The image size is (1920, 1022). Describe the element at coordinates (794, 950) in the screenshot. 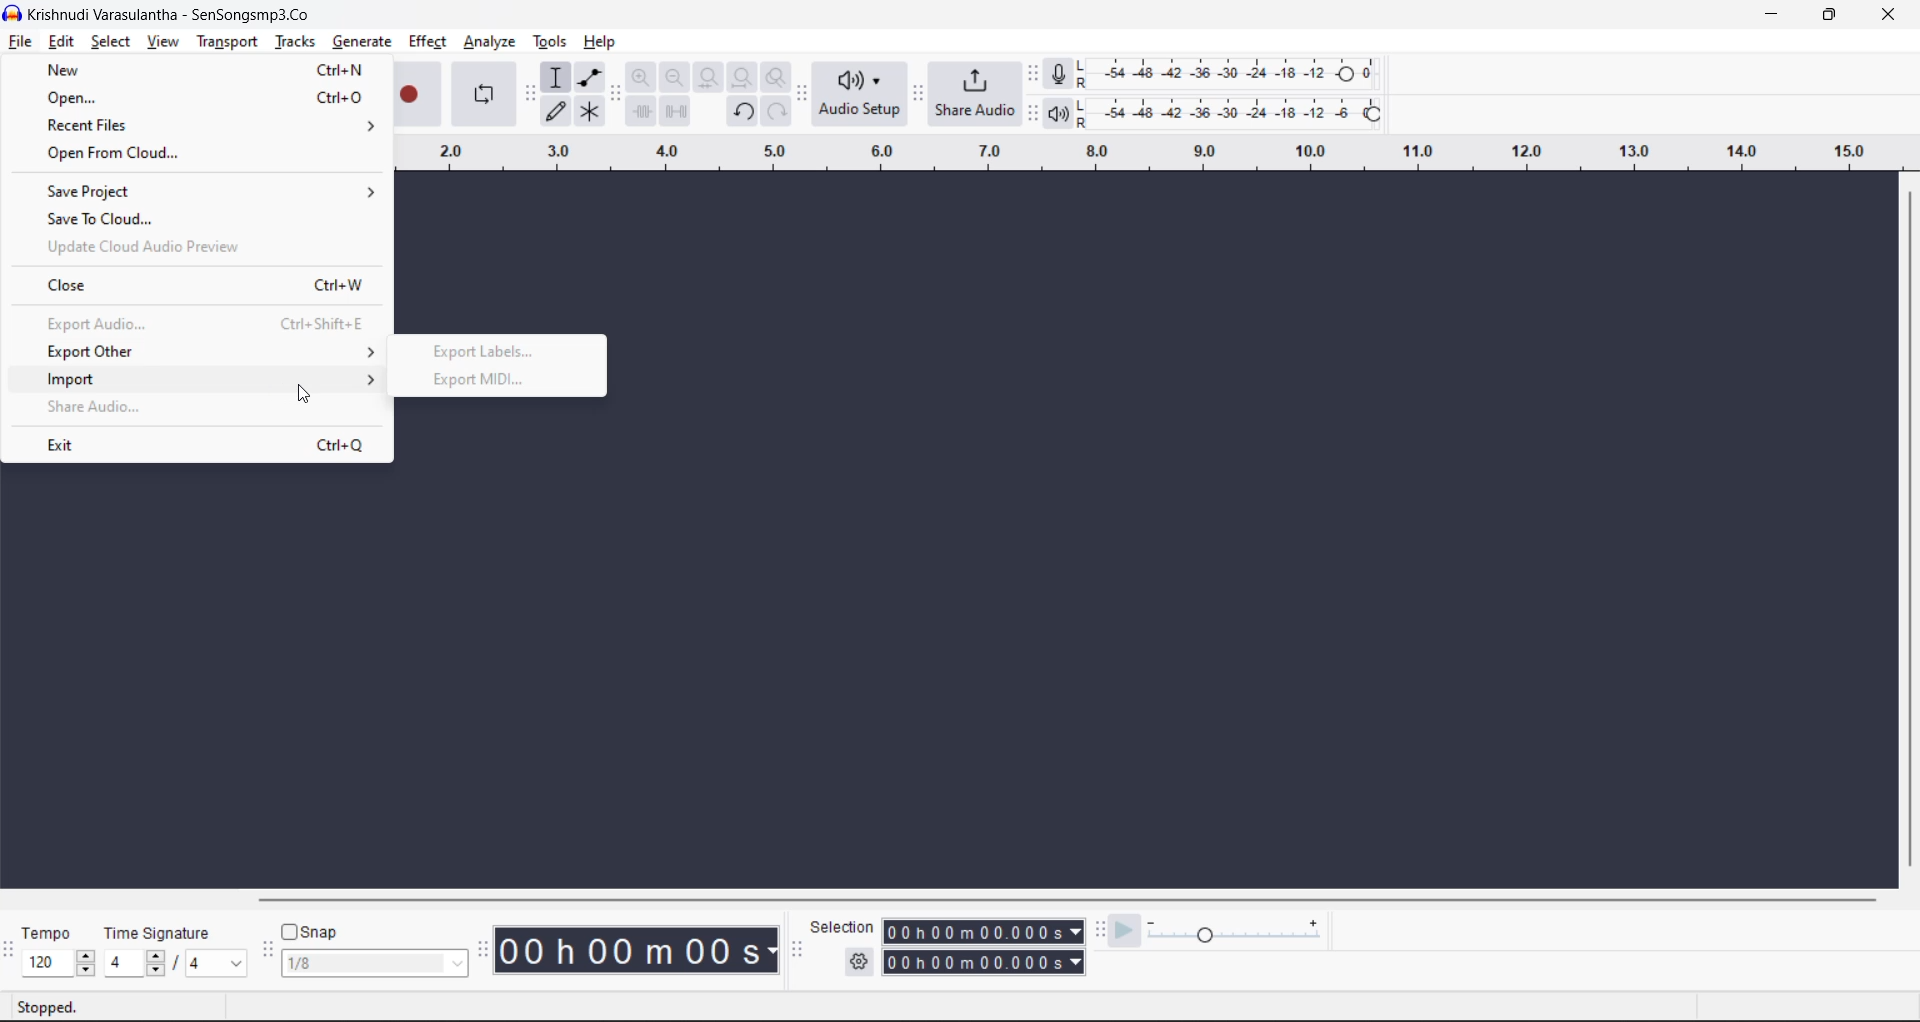

I see `selection tool bar` at that location.